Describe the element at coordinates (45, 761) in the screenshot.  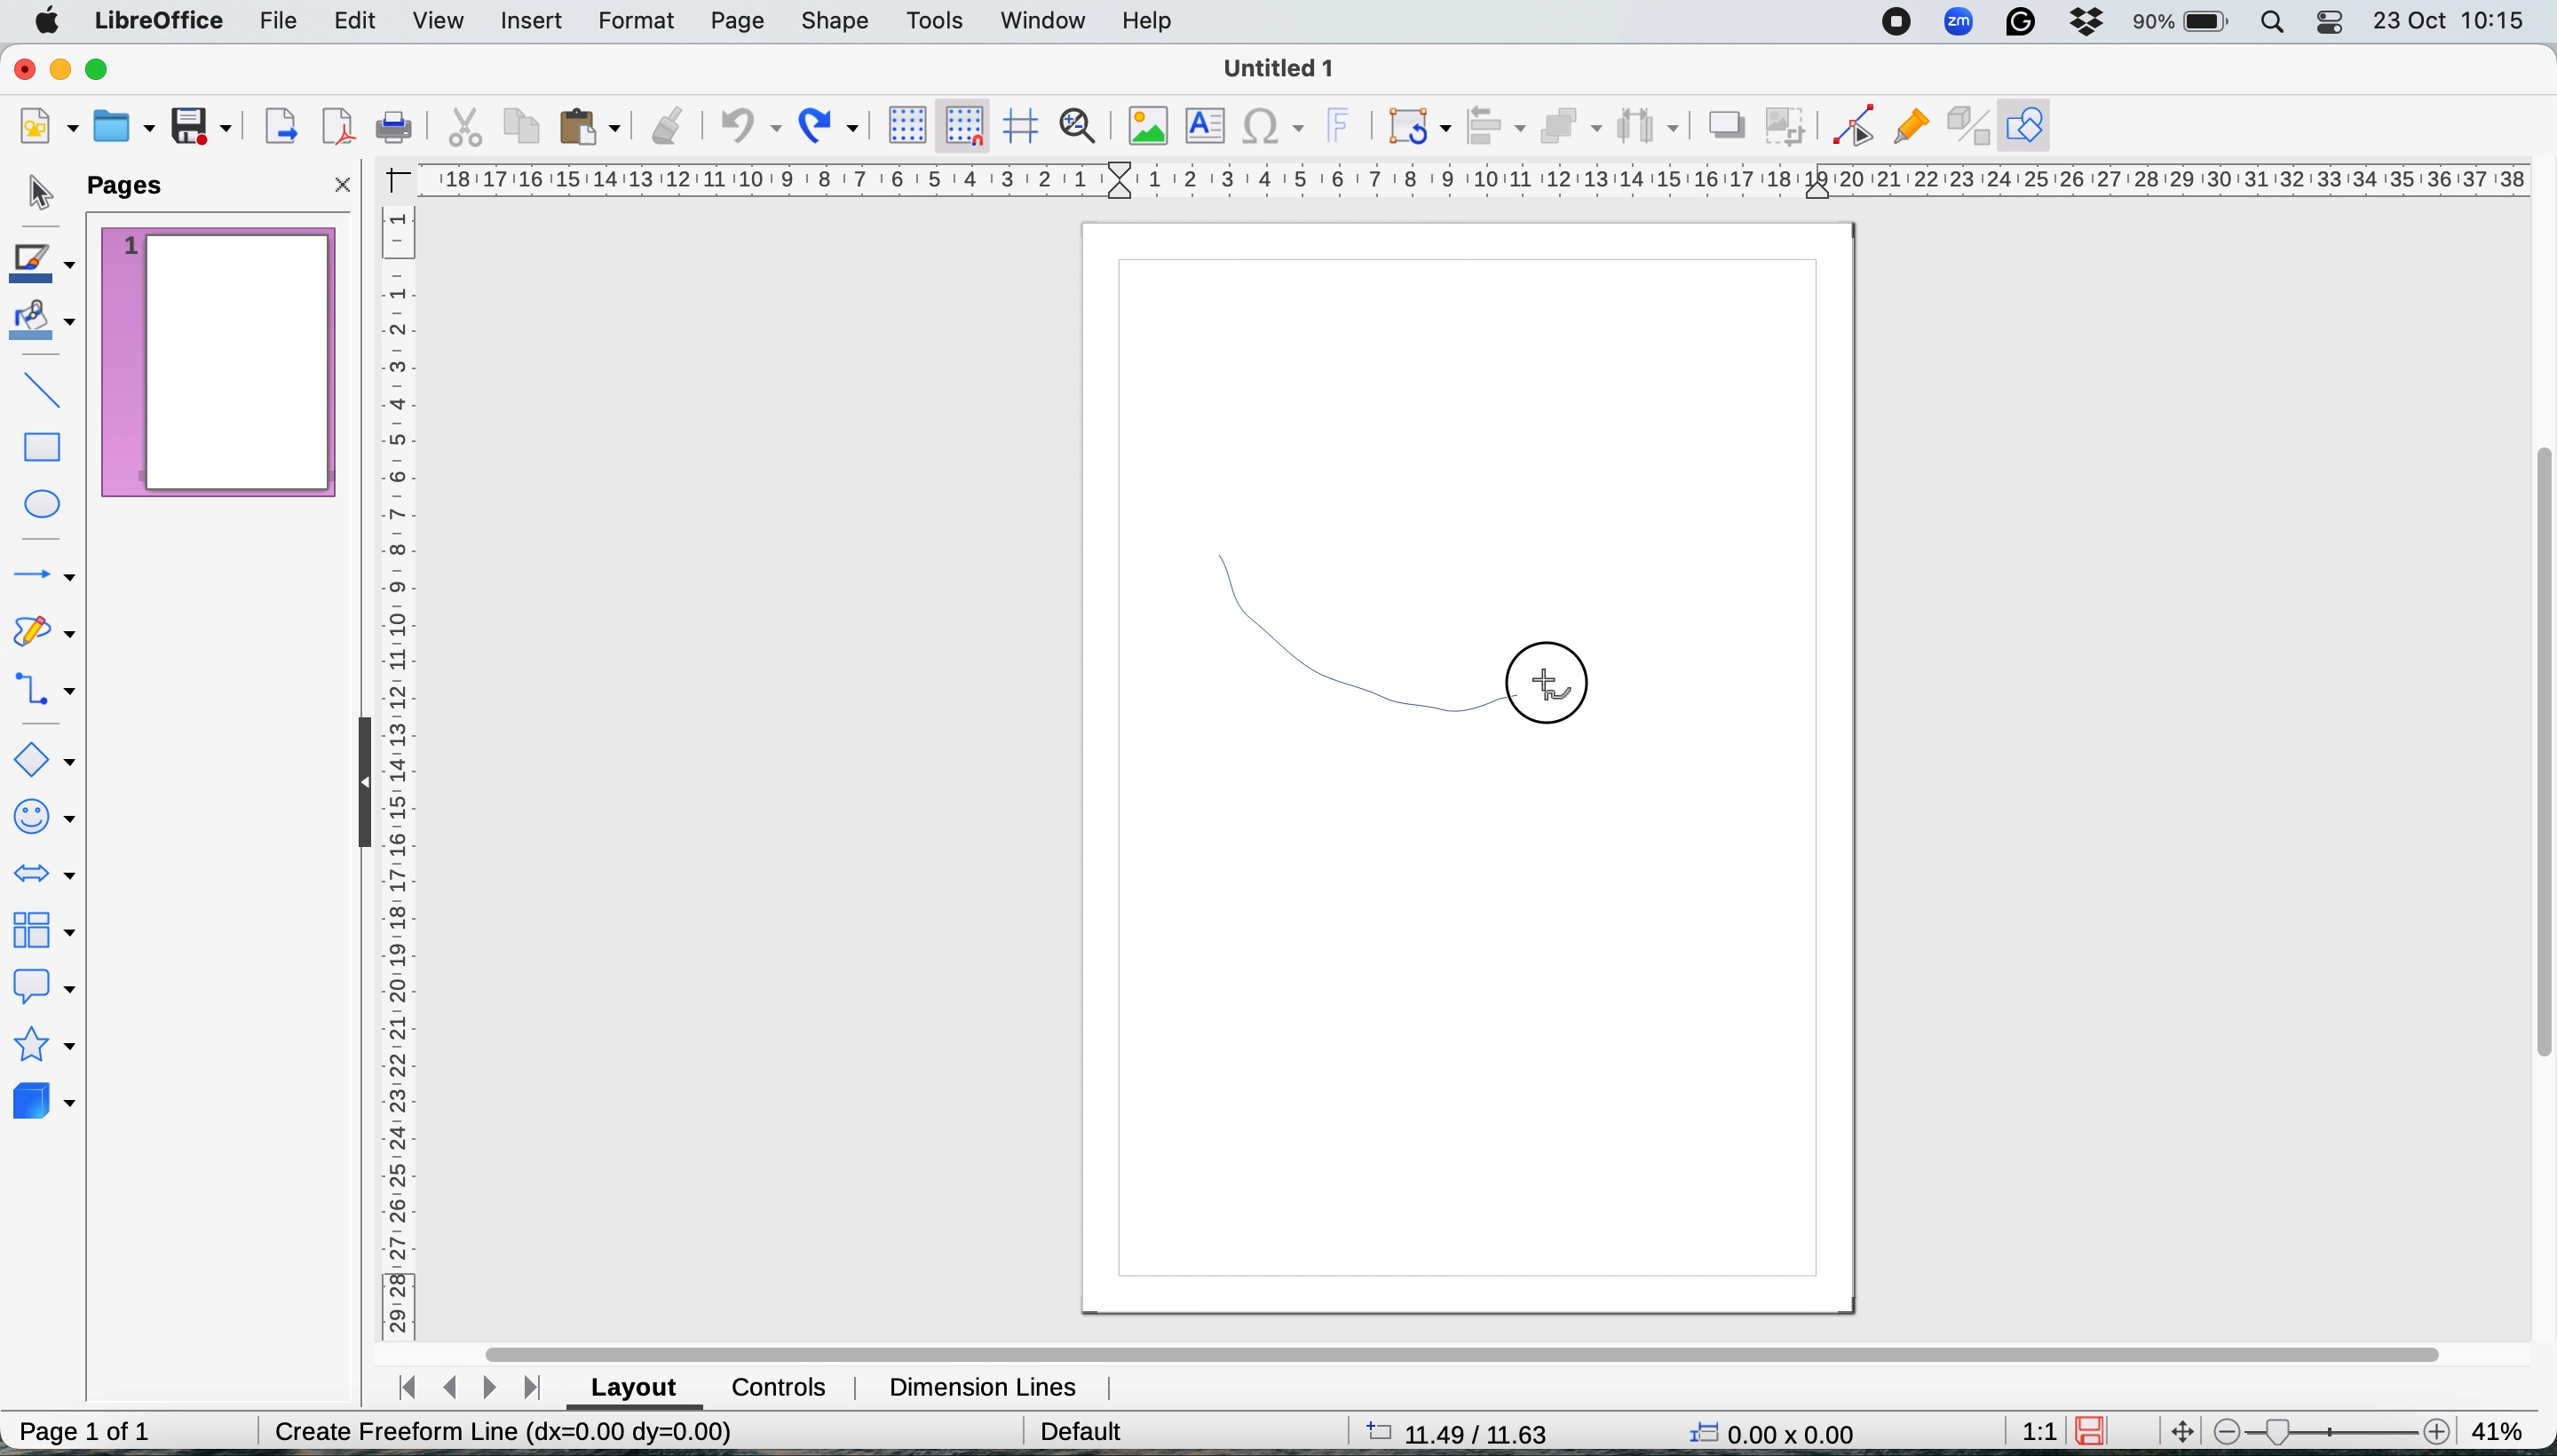
I see `basic shapes` at that location.